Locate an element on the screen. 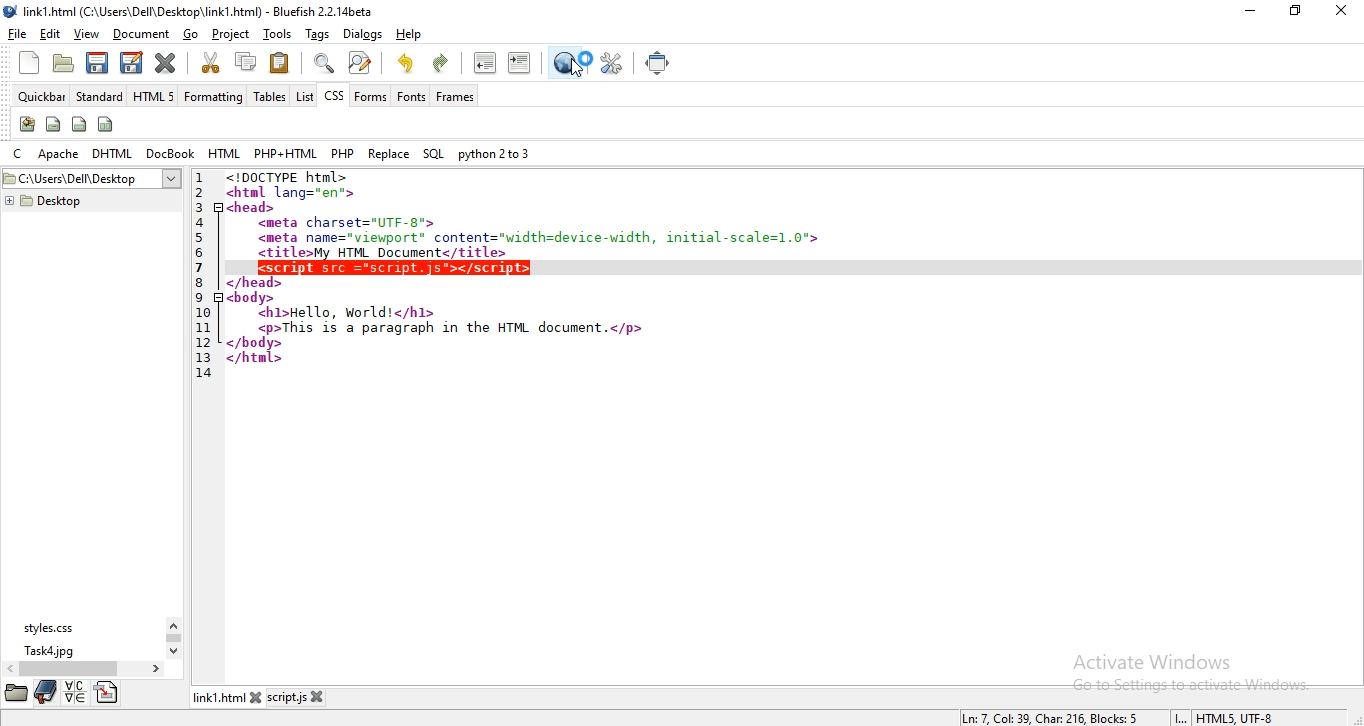 This screenshot has height=726, width=1364. 2 is located at coordinates (199, 193).